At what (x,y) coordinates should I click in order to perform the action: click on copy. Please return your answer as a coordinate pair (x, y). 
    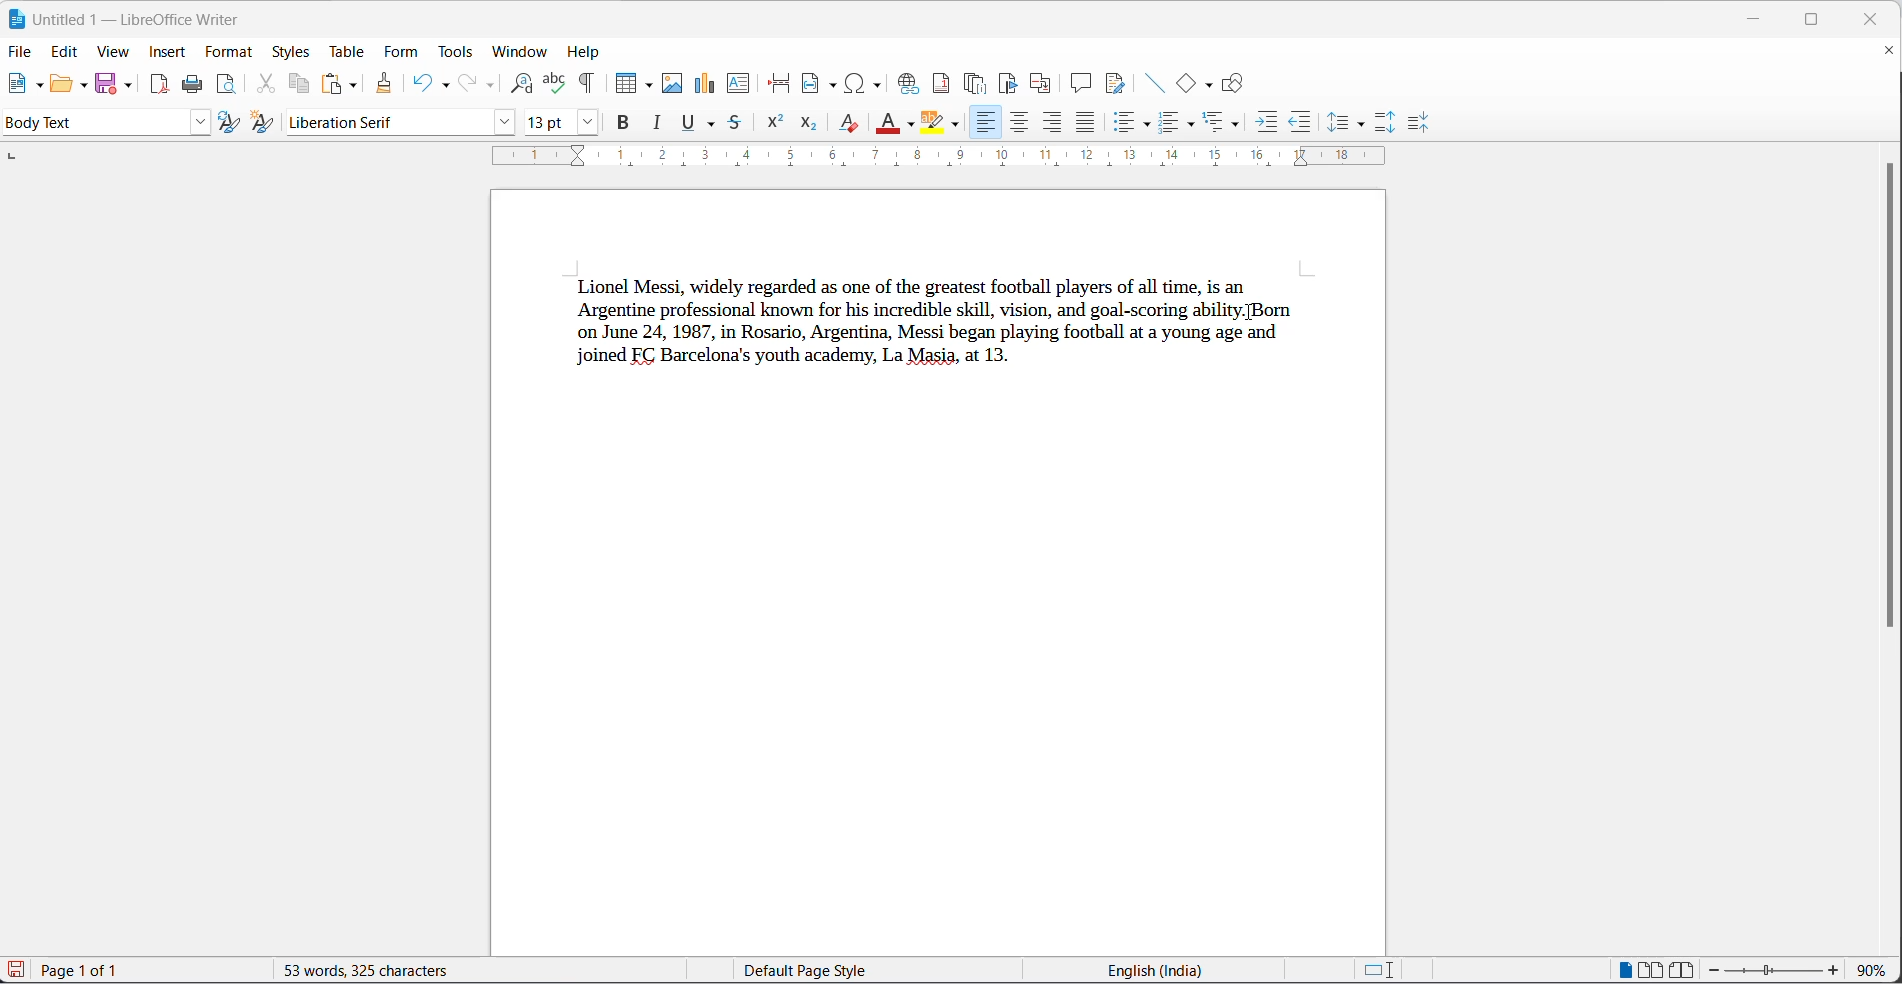
    Looking at the image, I should click on (298, 85).